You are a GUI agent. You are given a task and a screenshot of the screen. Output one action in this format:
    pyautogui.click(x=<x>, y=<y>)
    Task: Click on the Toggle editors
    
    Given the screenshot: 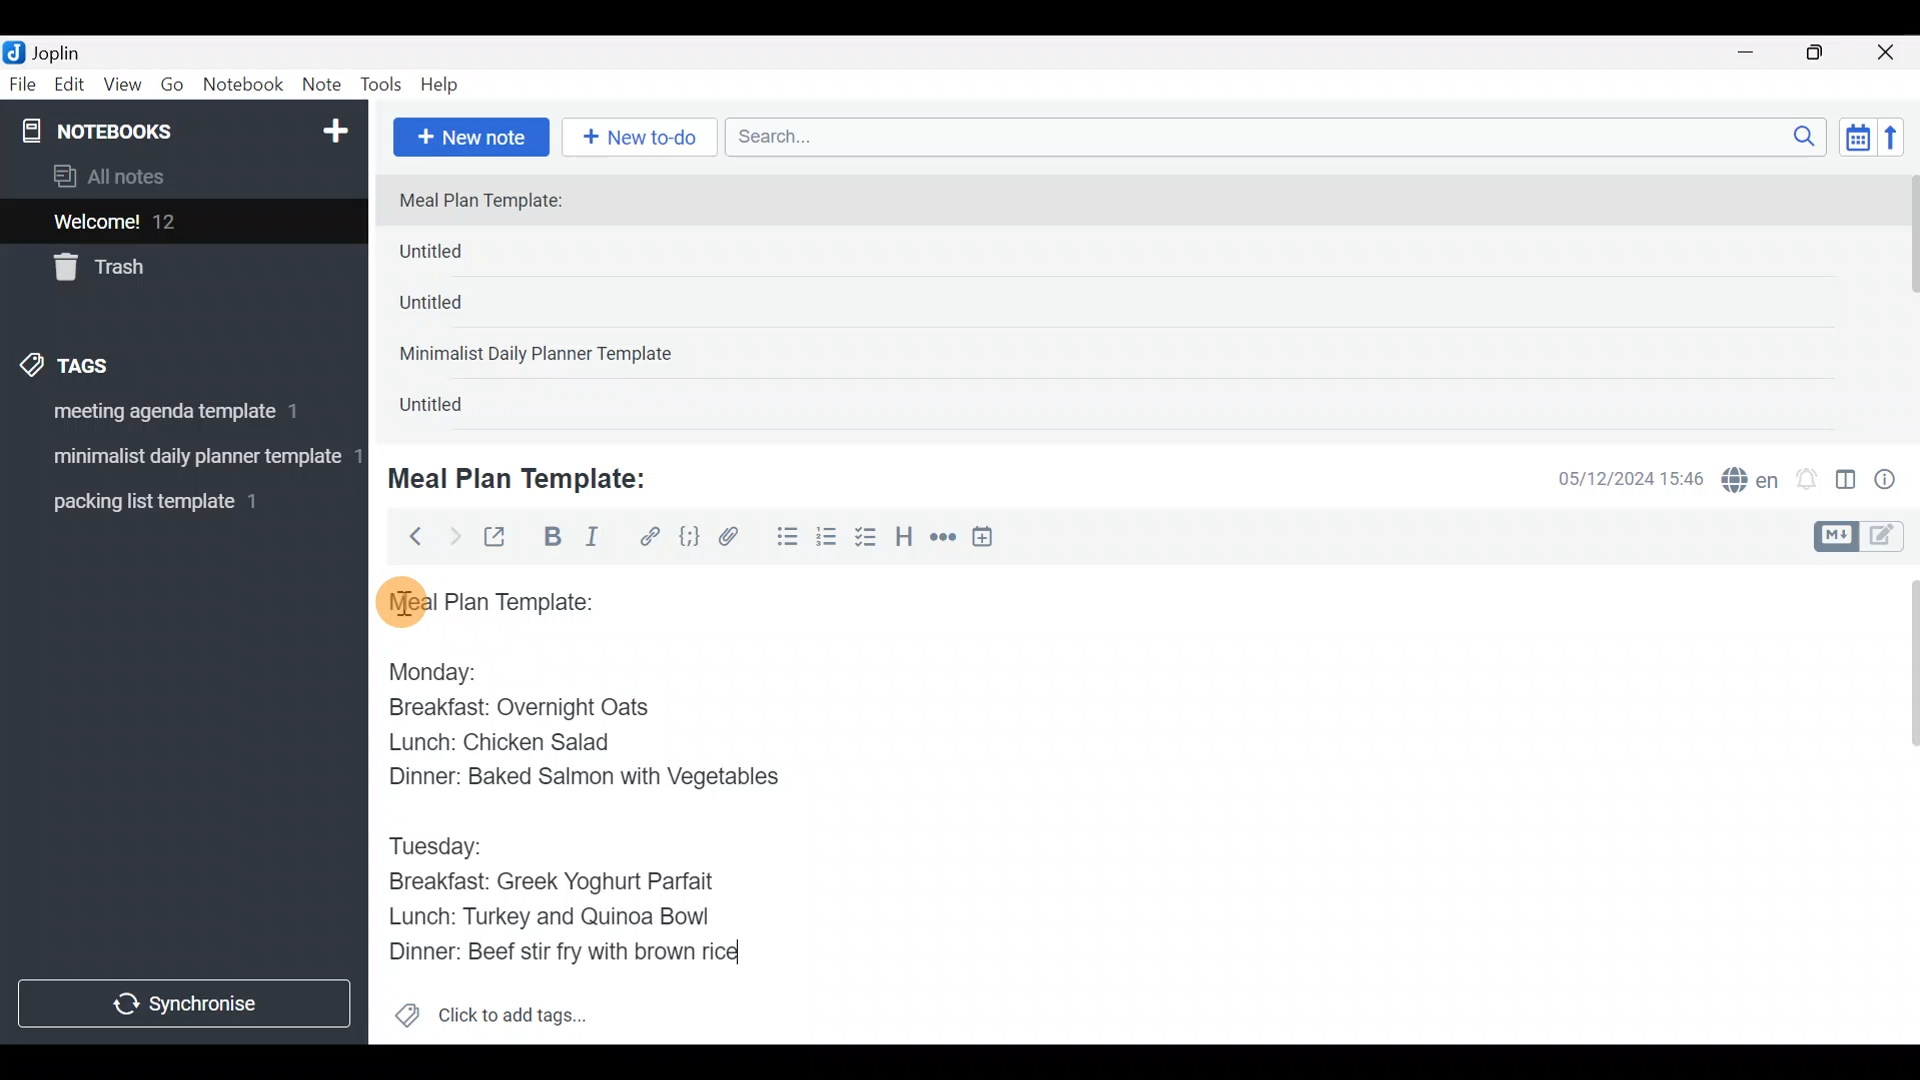 What is the action you would take?
    pyautogui.click(x=1864, y=534)
    